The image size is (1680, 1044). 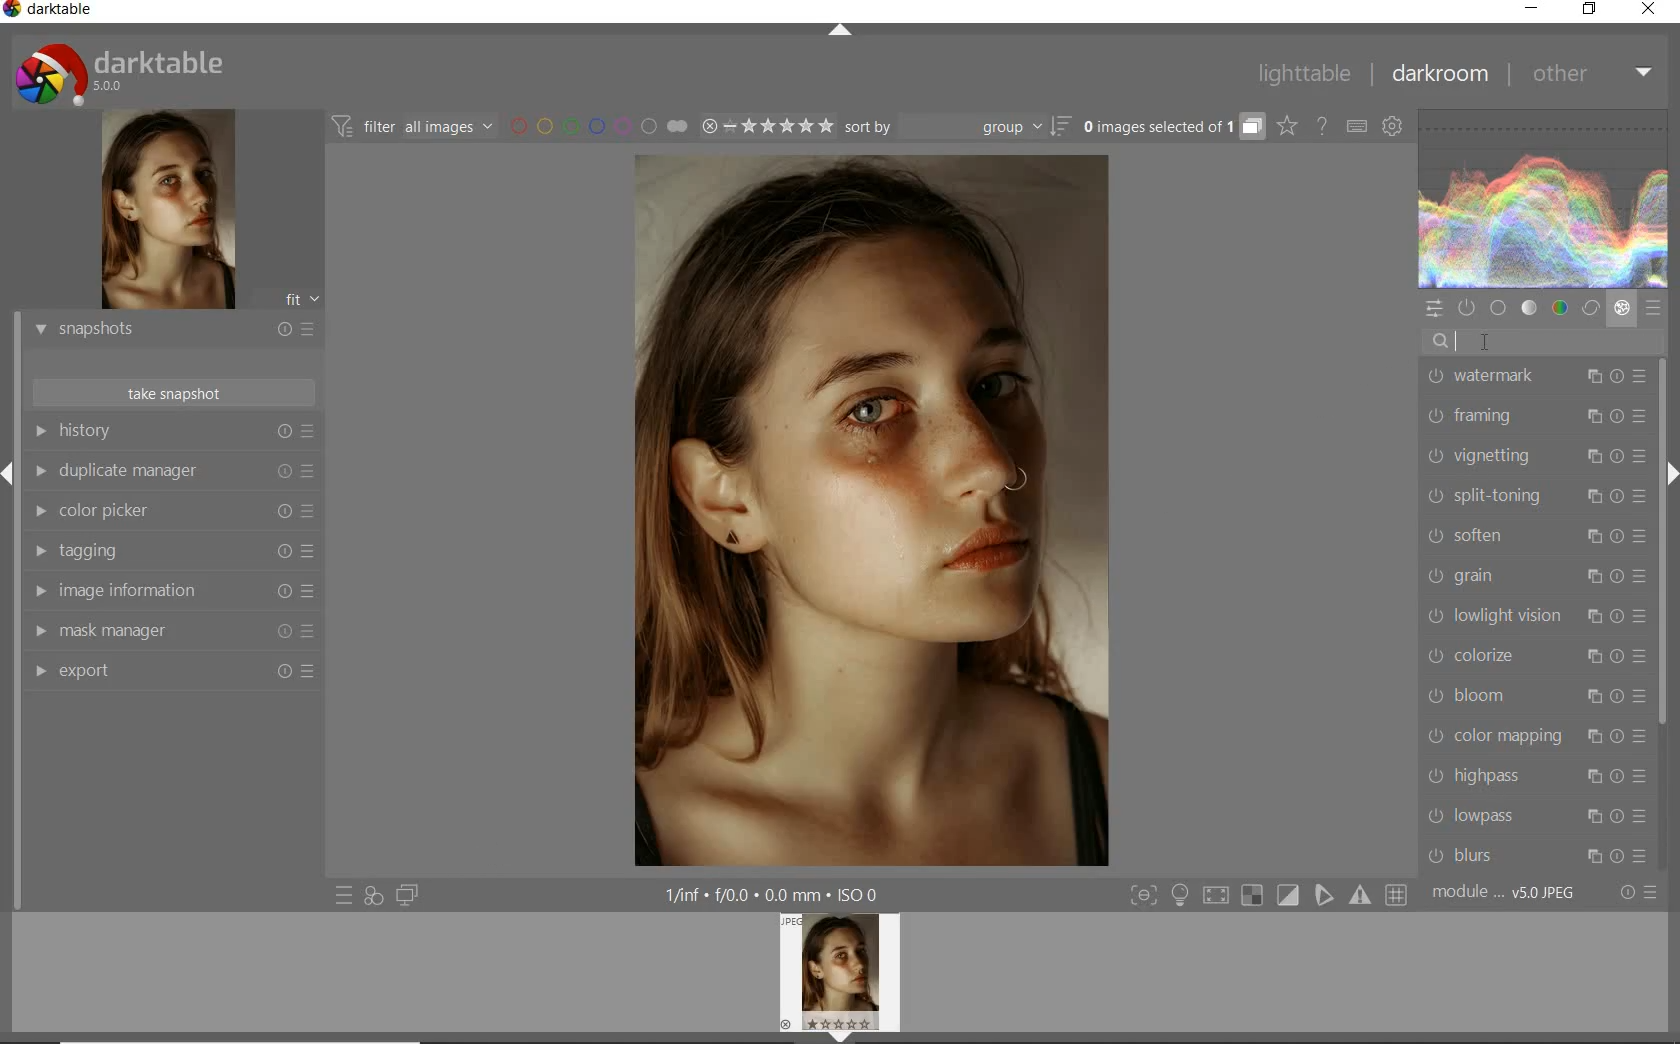 What do you see at coordinates (1532, 417) in the screenshot?
I see `framing` at bounding box center [1532, 417].